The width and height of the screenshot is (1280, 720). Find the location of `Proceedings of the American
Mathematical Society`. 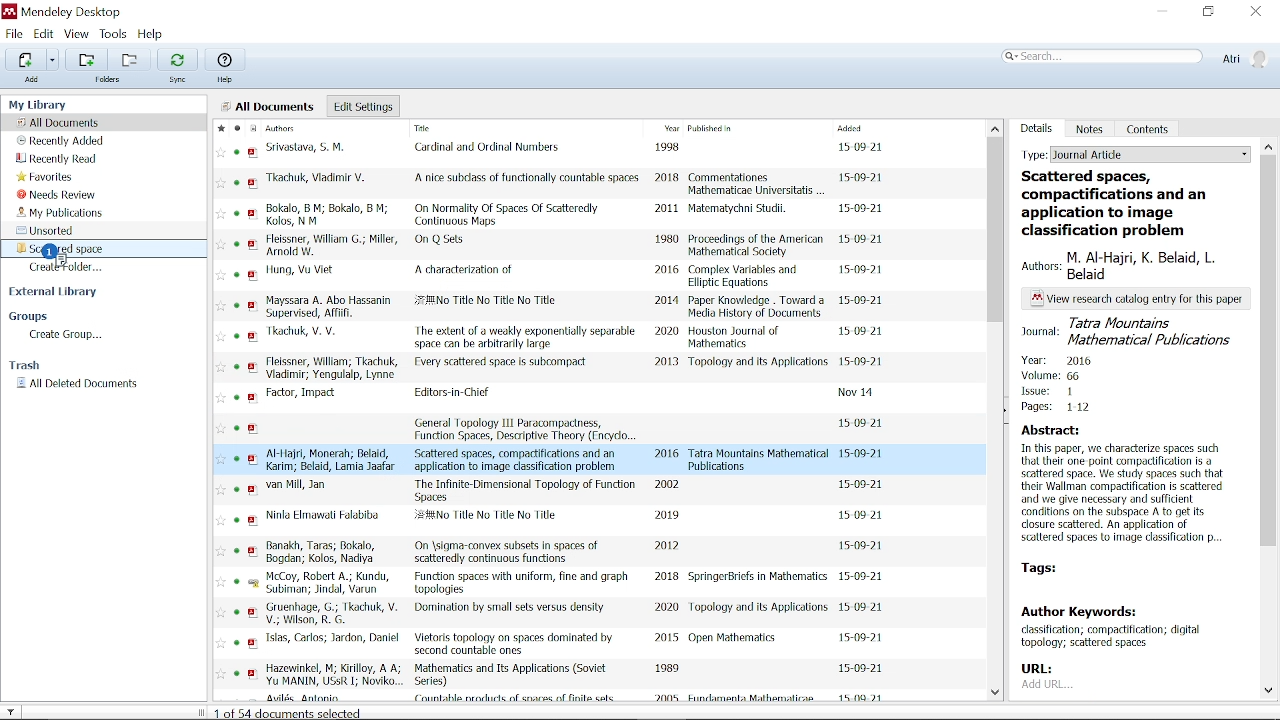

Proceedings of the American
Mathematical Society is located at coordinates (756, 246).